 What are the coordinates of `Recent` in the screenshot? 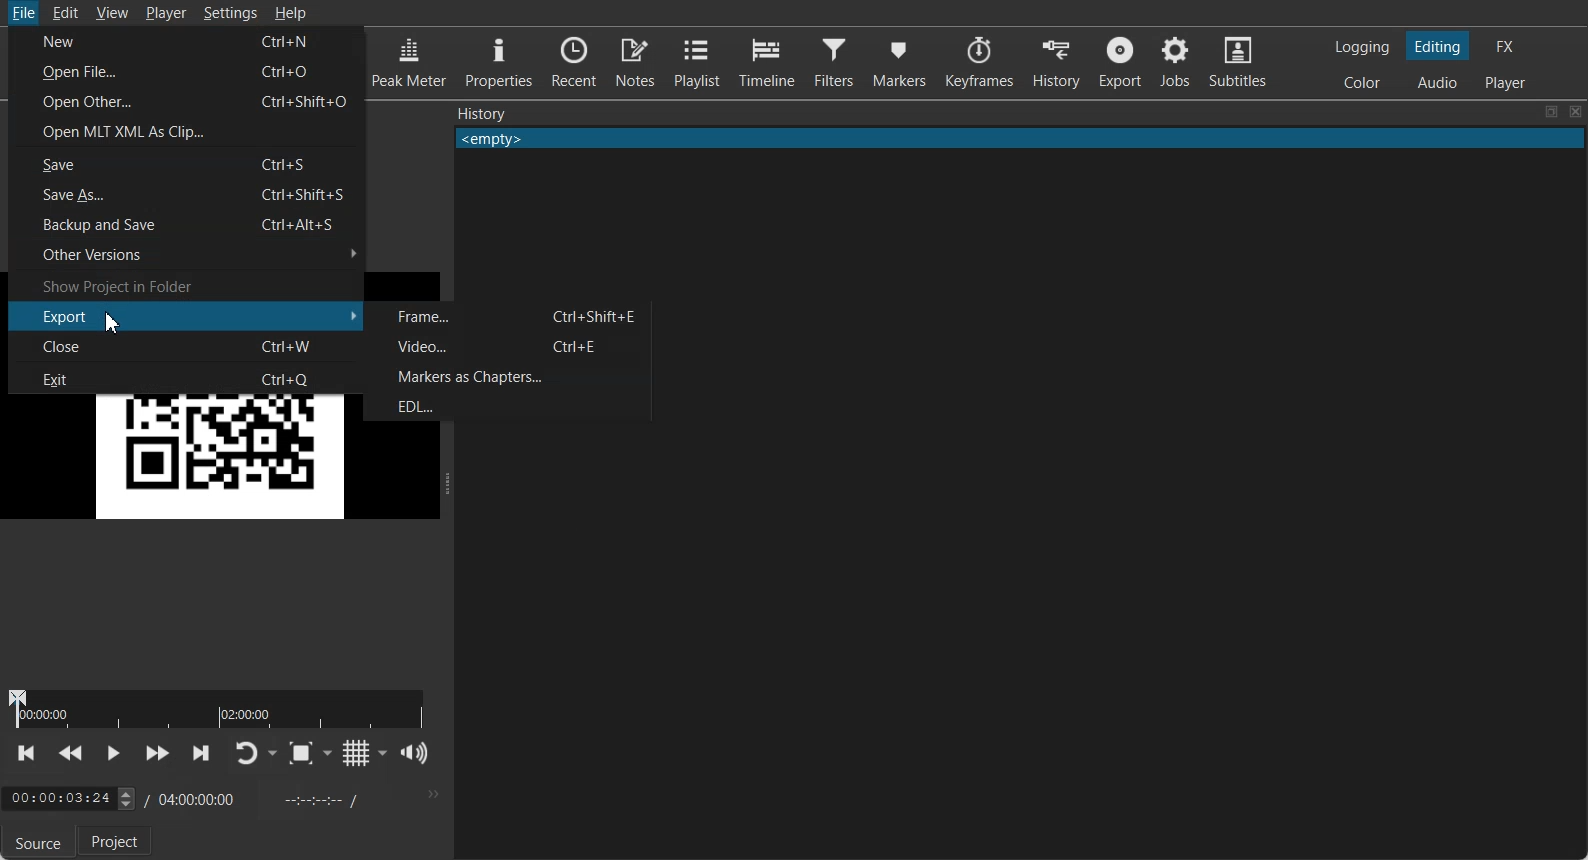 It's located at (574, 60).